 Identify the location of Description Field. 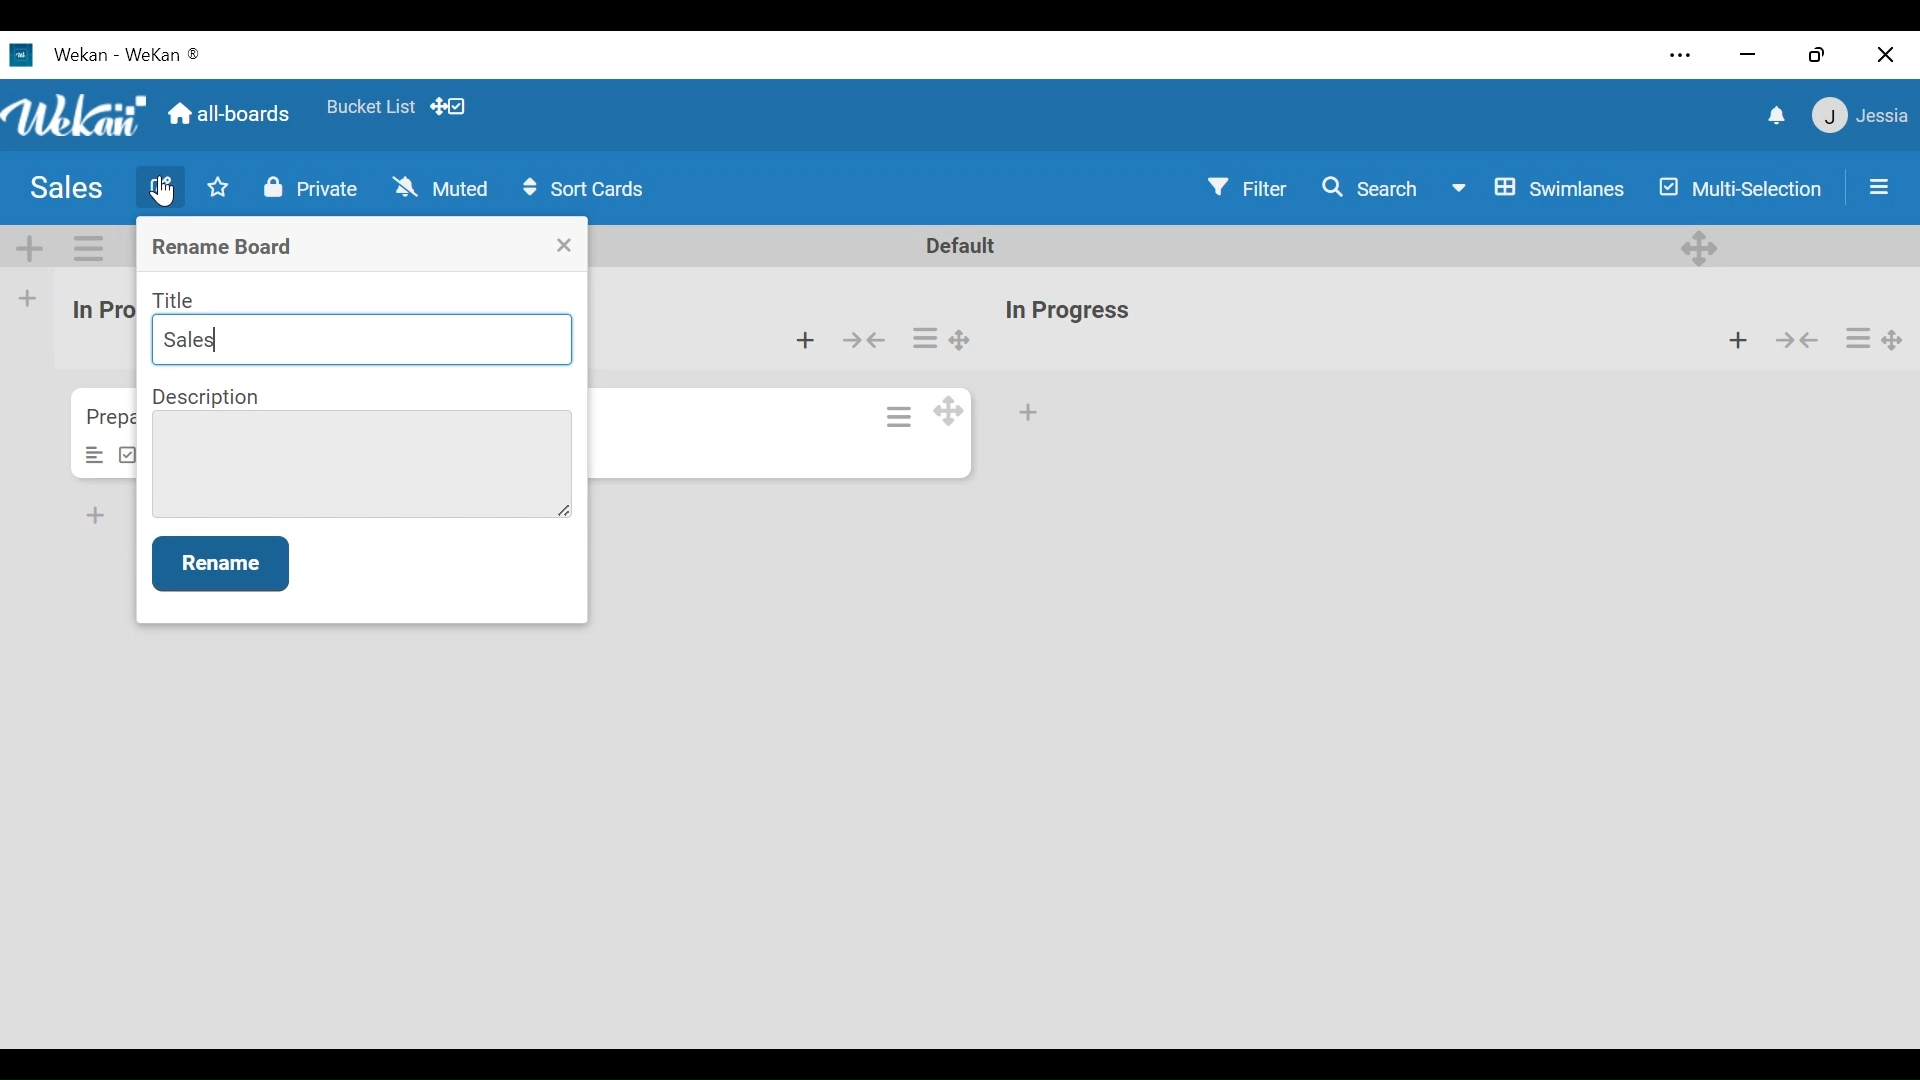
(361, 464).